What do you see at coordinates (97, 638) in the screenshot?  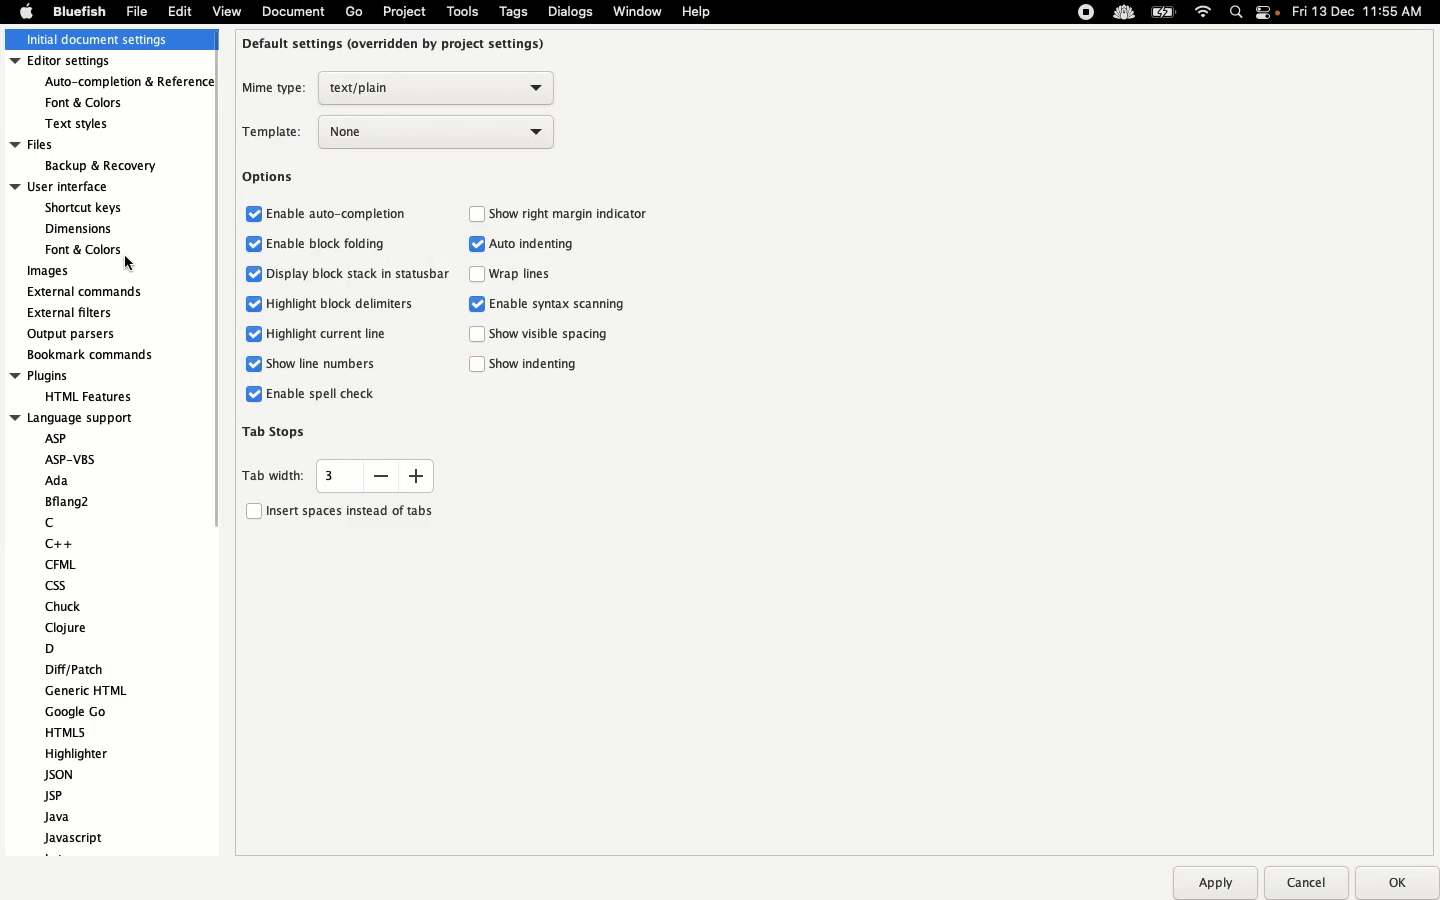 I see `Language support` at bounding box center [97, 638].